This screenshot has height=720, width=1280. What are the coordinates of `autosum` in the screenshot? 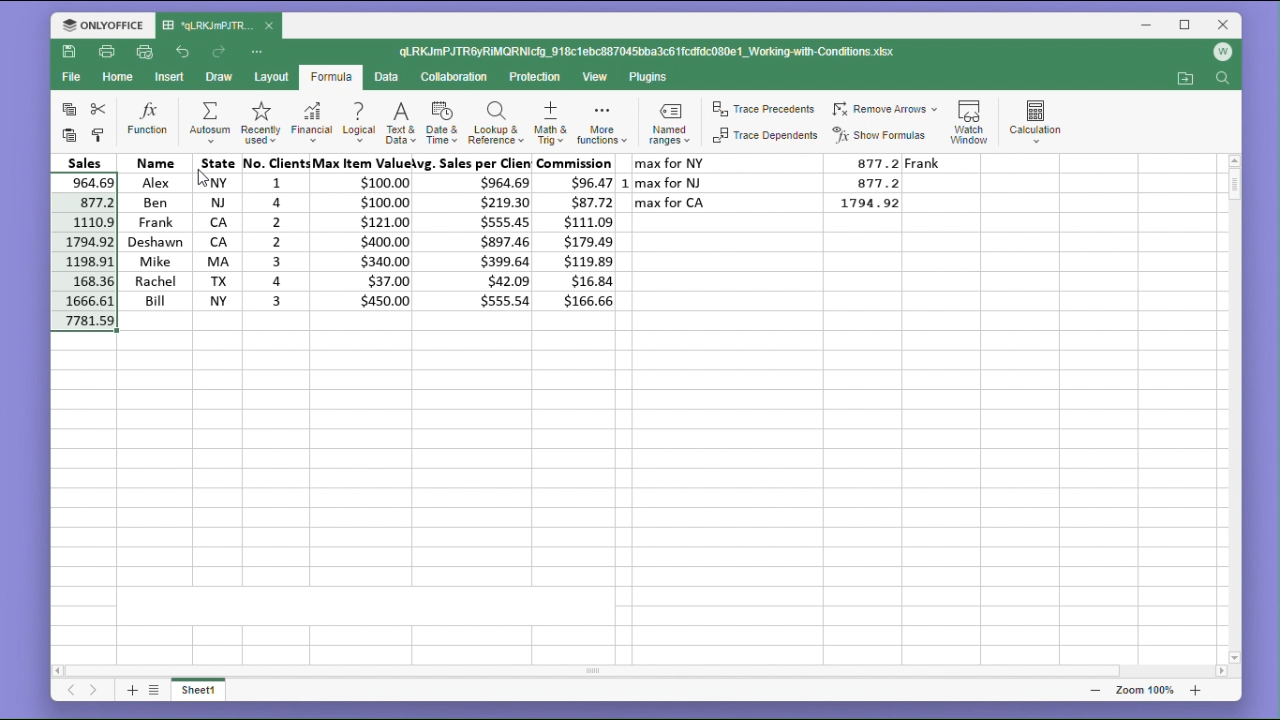 It's located at (204, 120).